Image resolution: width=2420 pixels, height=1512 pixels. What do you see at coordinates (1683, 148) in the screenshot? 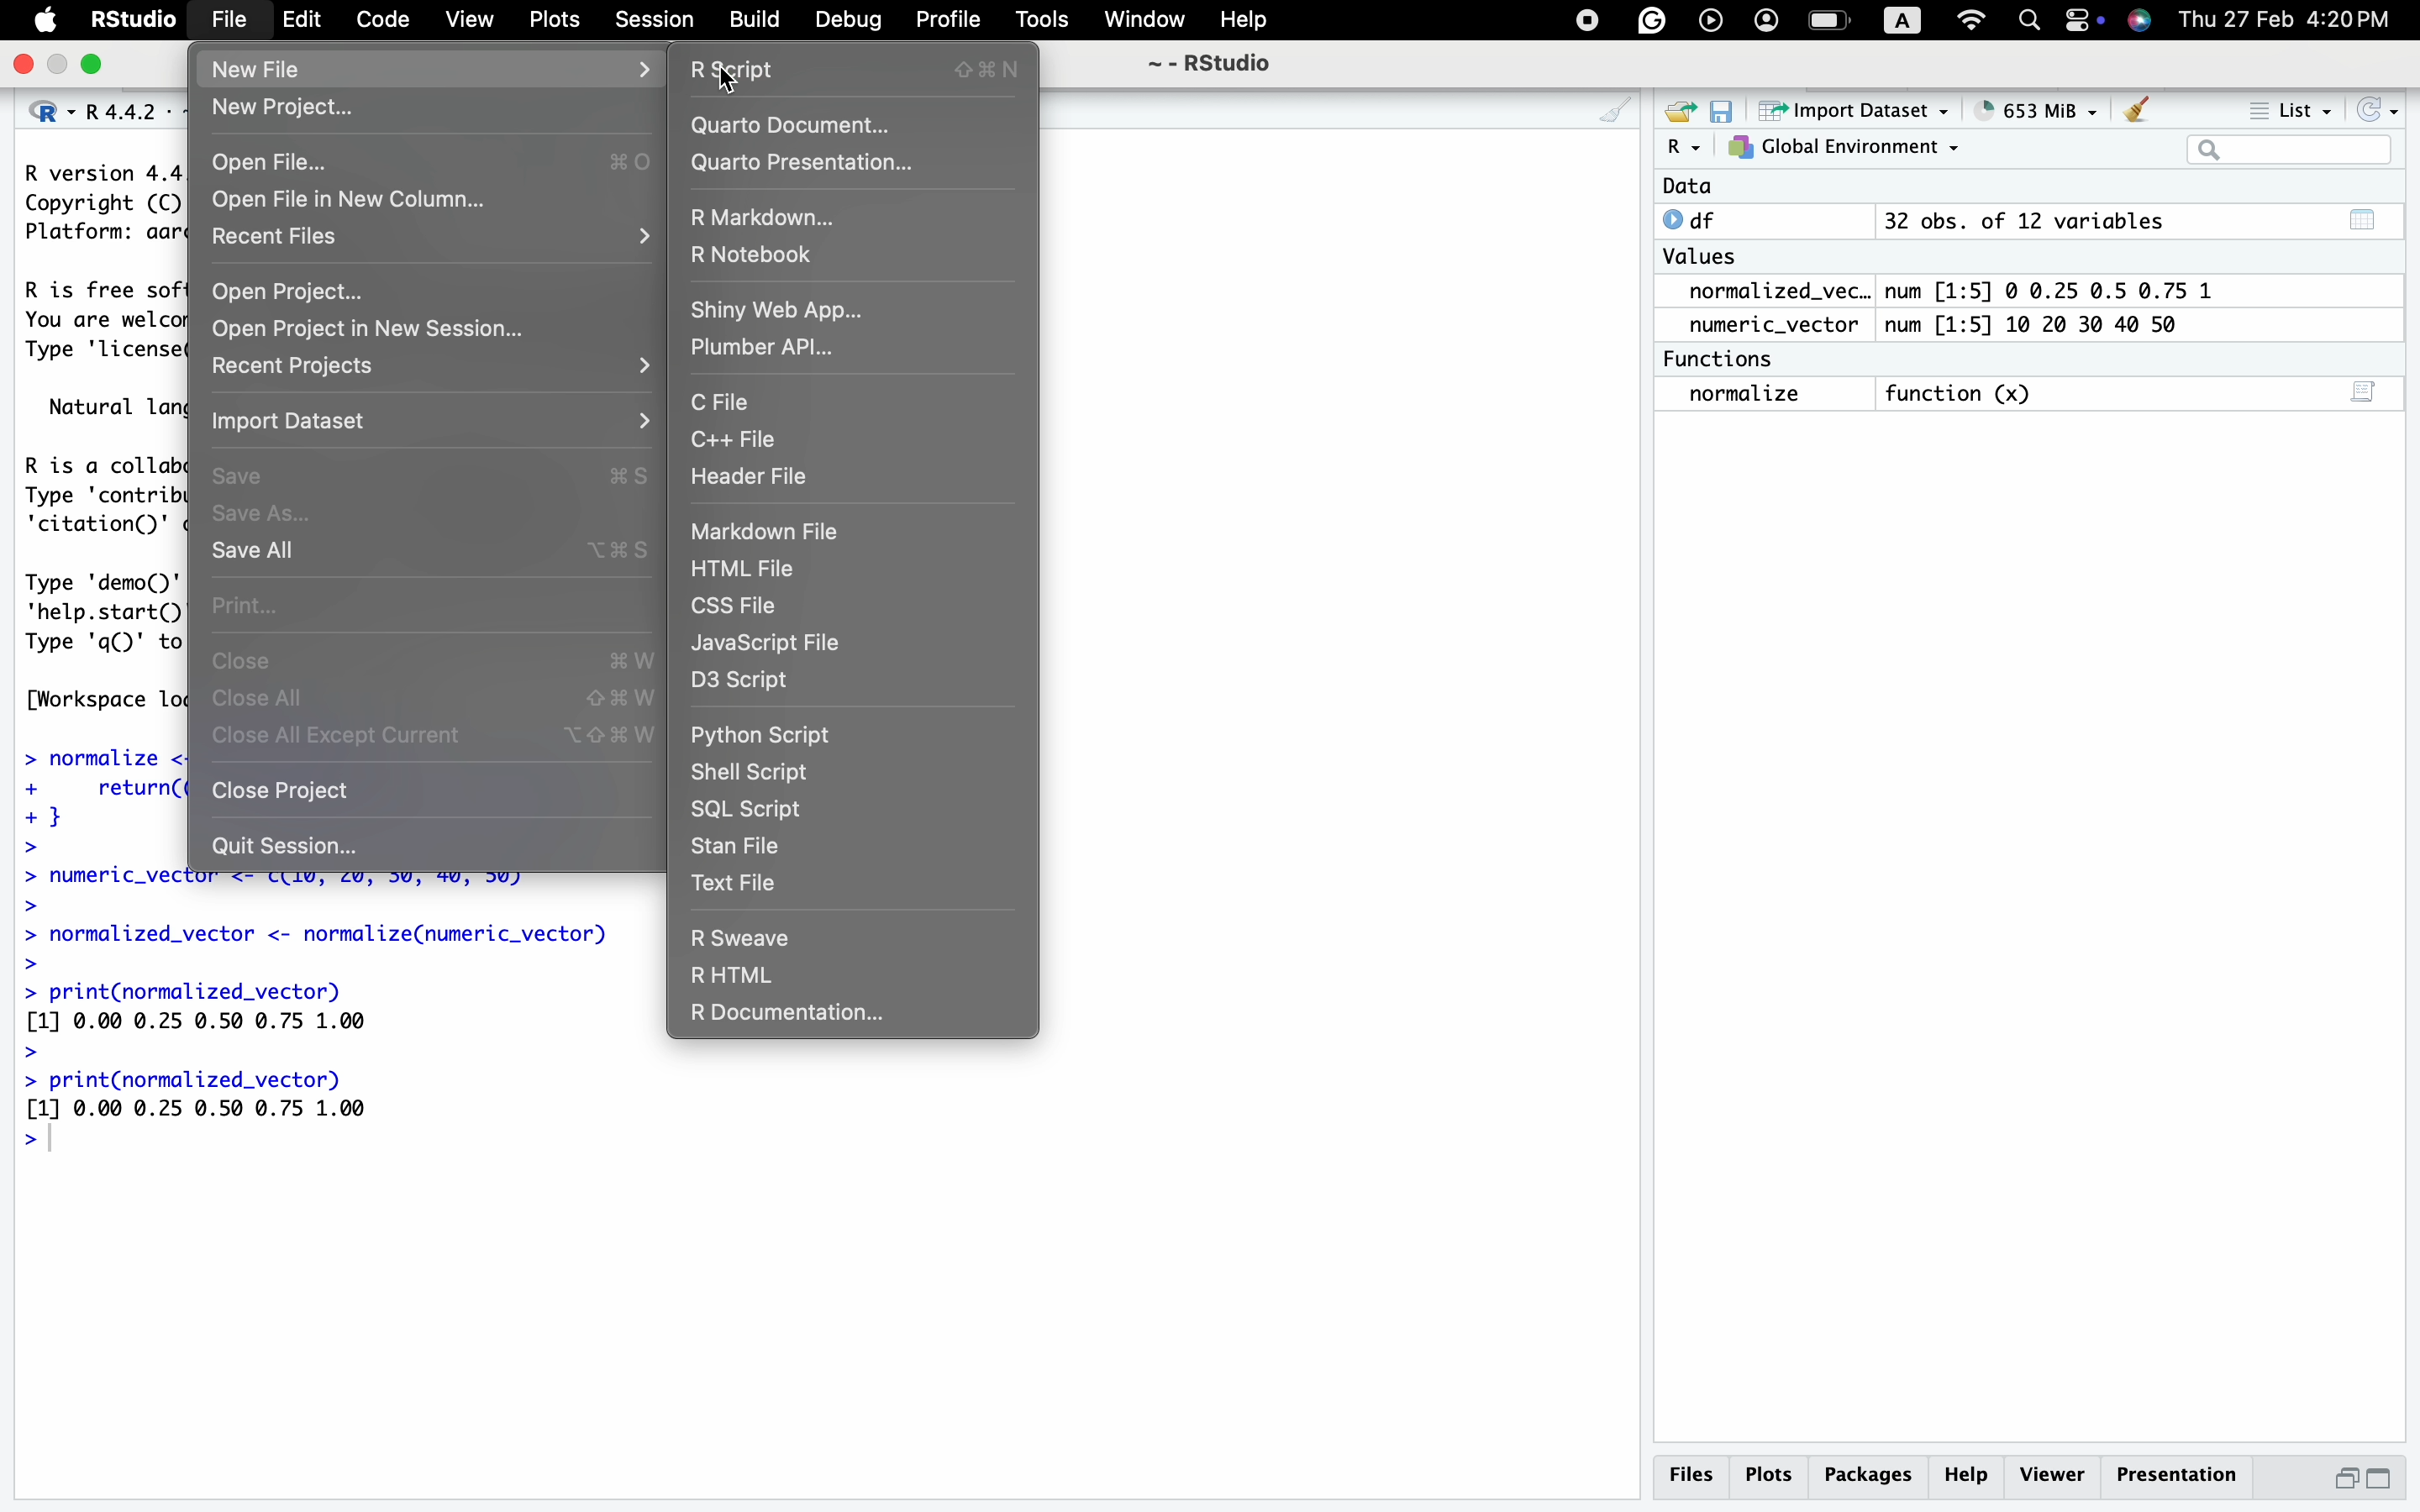
I see `R` at bounding box center [1683, 148].